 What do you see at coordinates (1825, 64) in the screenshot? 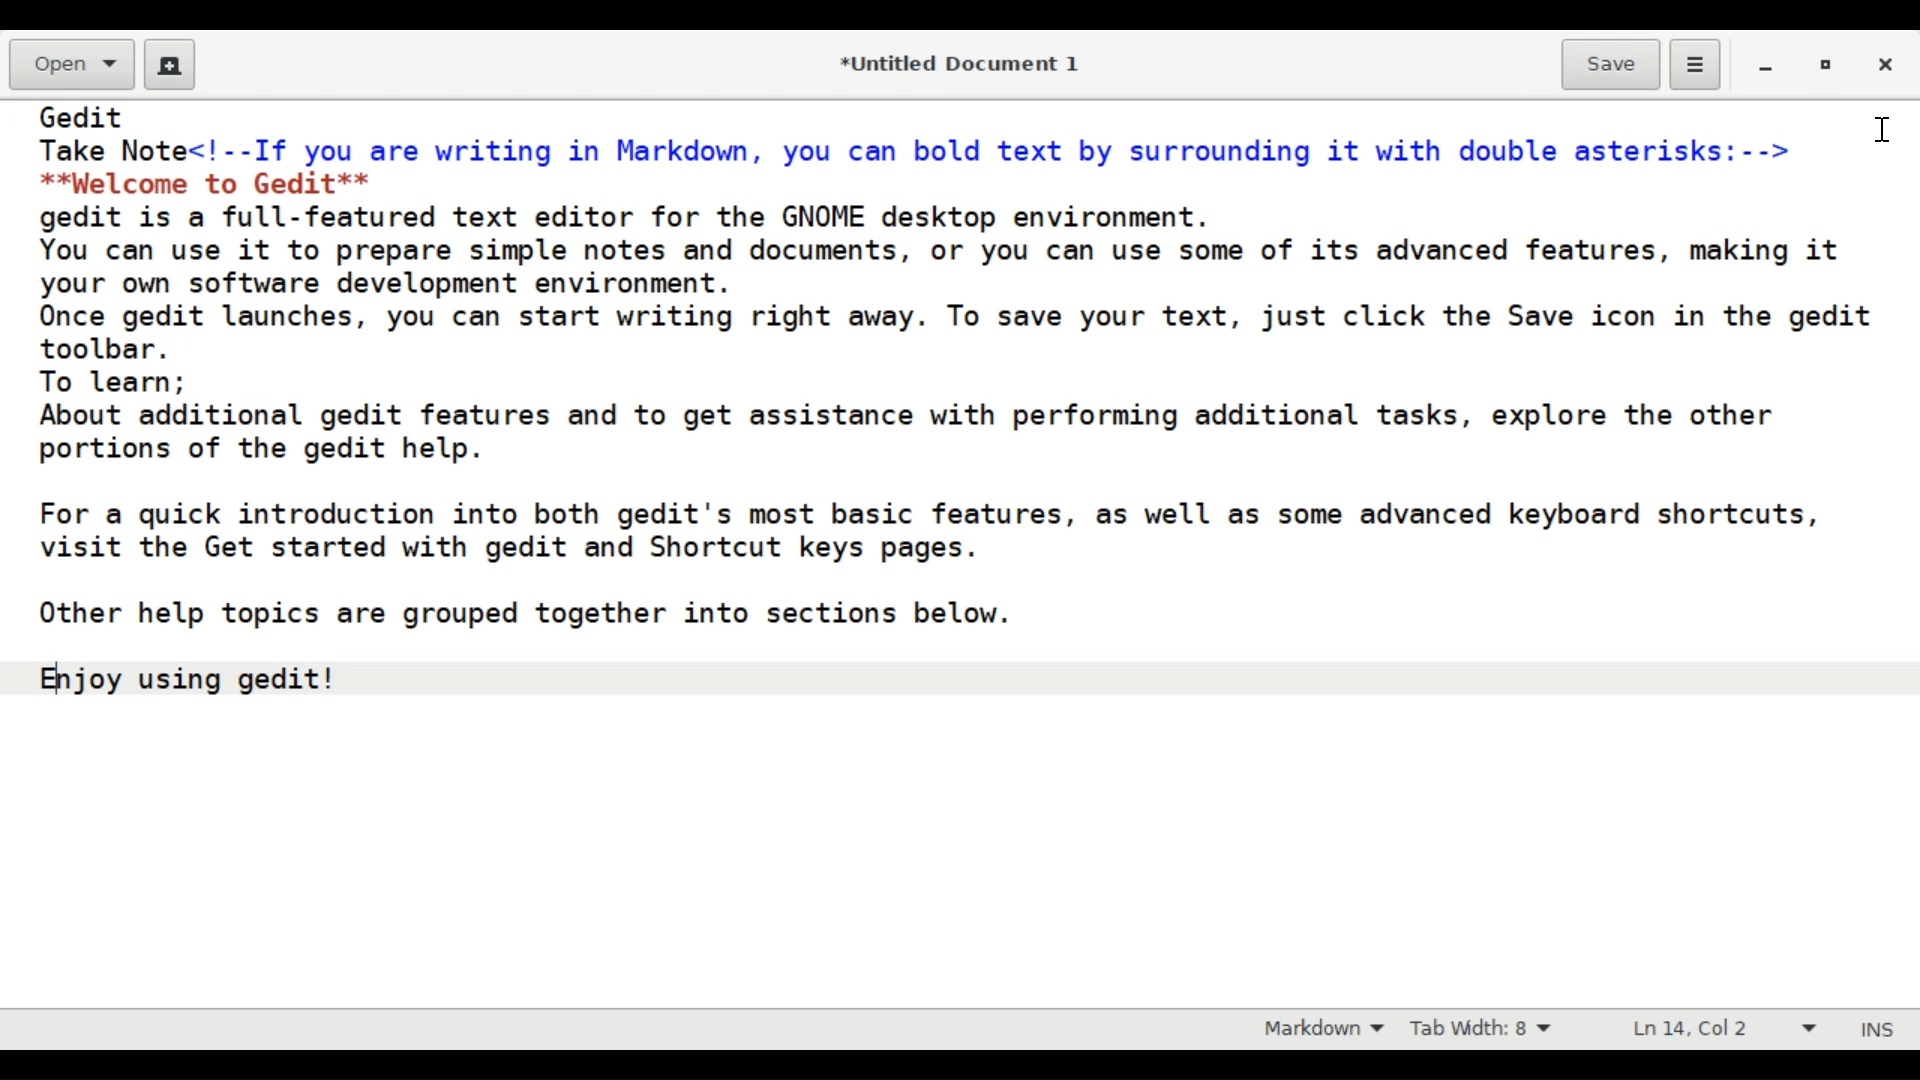
I see `restore` at bounding box center [1825, 64].